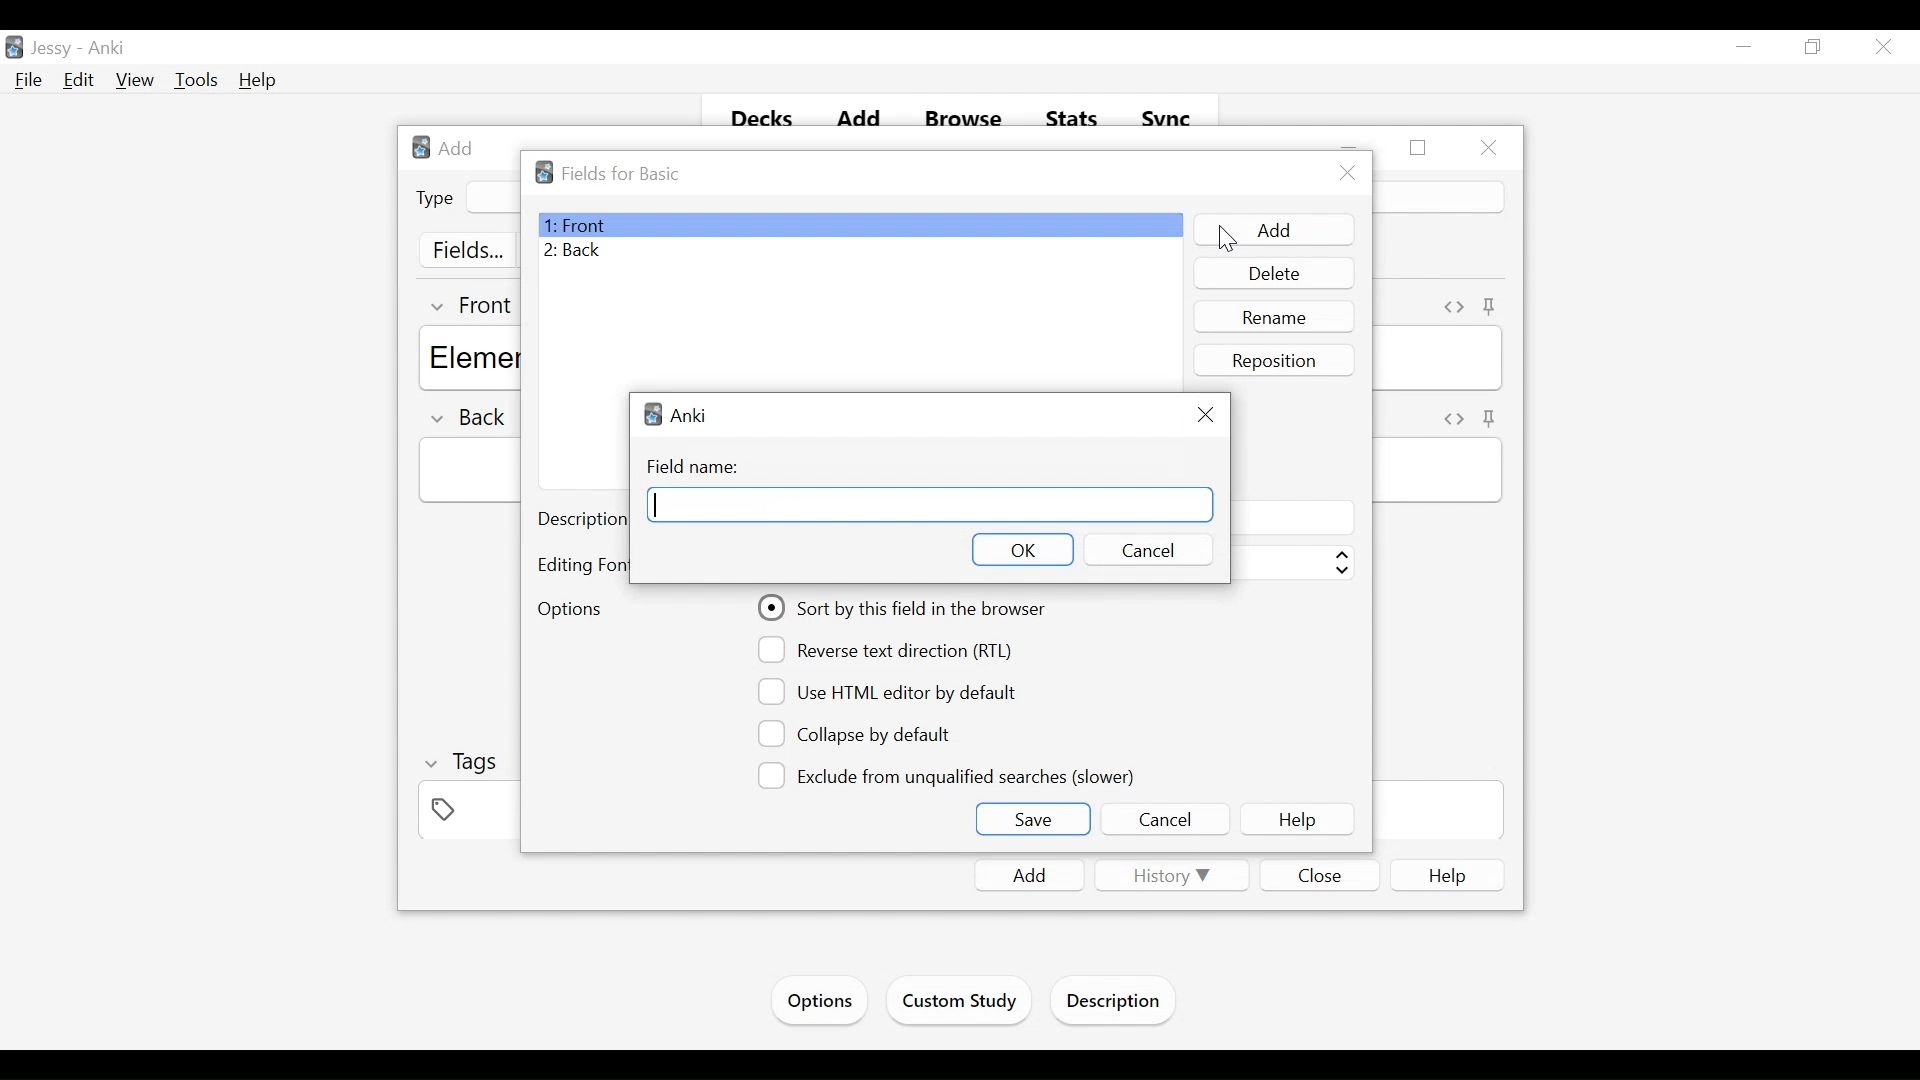 The height and width of the screenshot is (1080, 1920). What do you see at coordinates (1274, 273) in the screenshot?
I see `Delete` at bounding box center [1274, 273].